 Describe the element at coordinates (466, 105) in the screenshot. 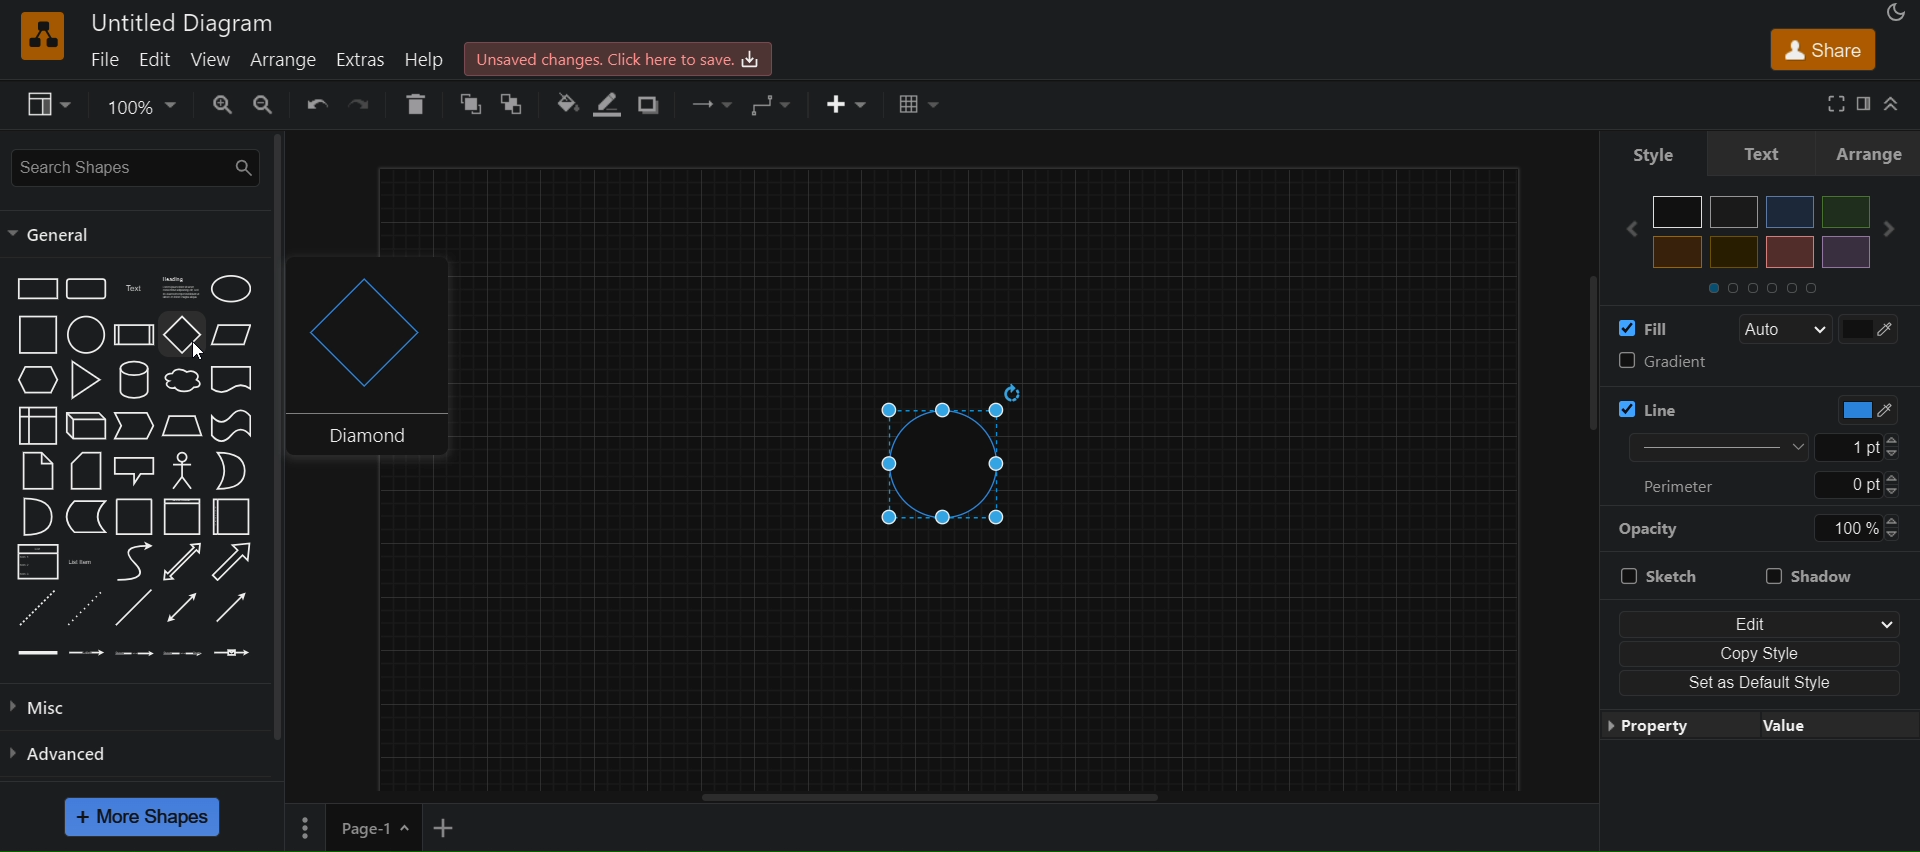

I see `to front` at that location.